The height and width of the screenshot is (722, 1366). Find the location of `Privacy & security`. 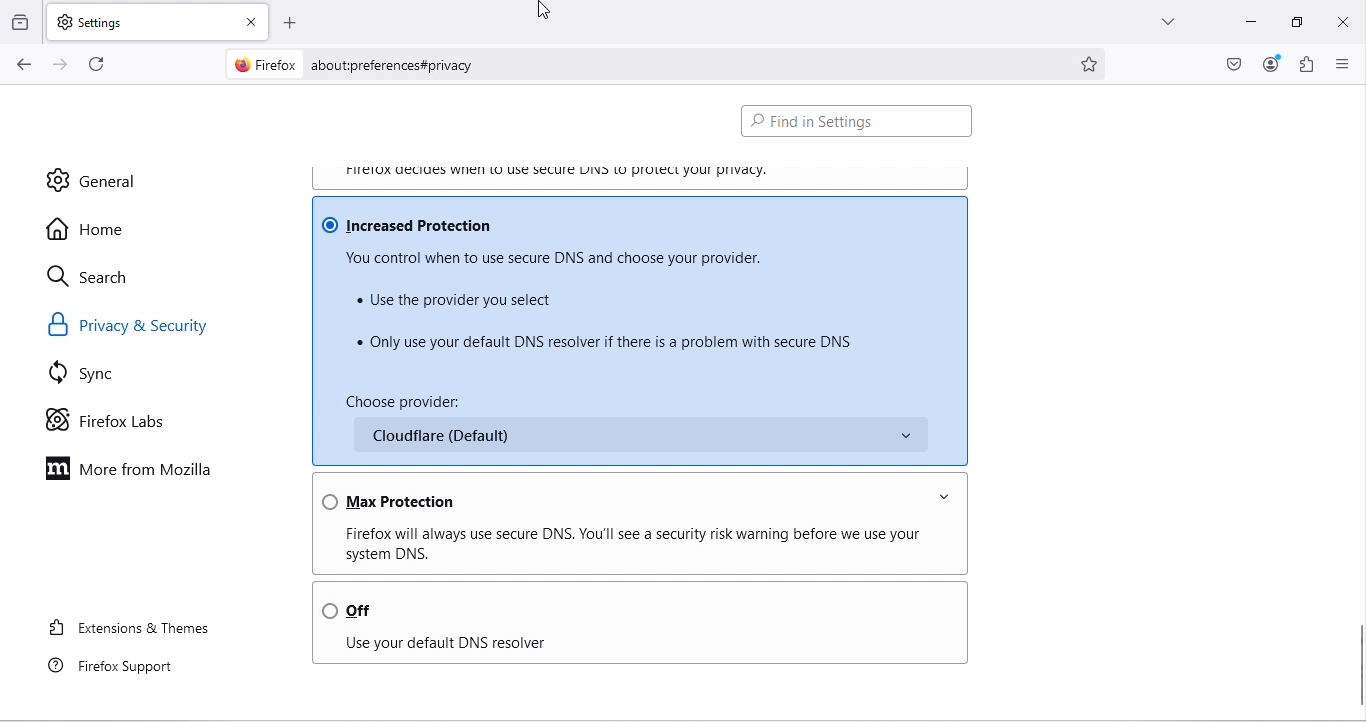

Privacy & security is located at coordinates (136, 323).